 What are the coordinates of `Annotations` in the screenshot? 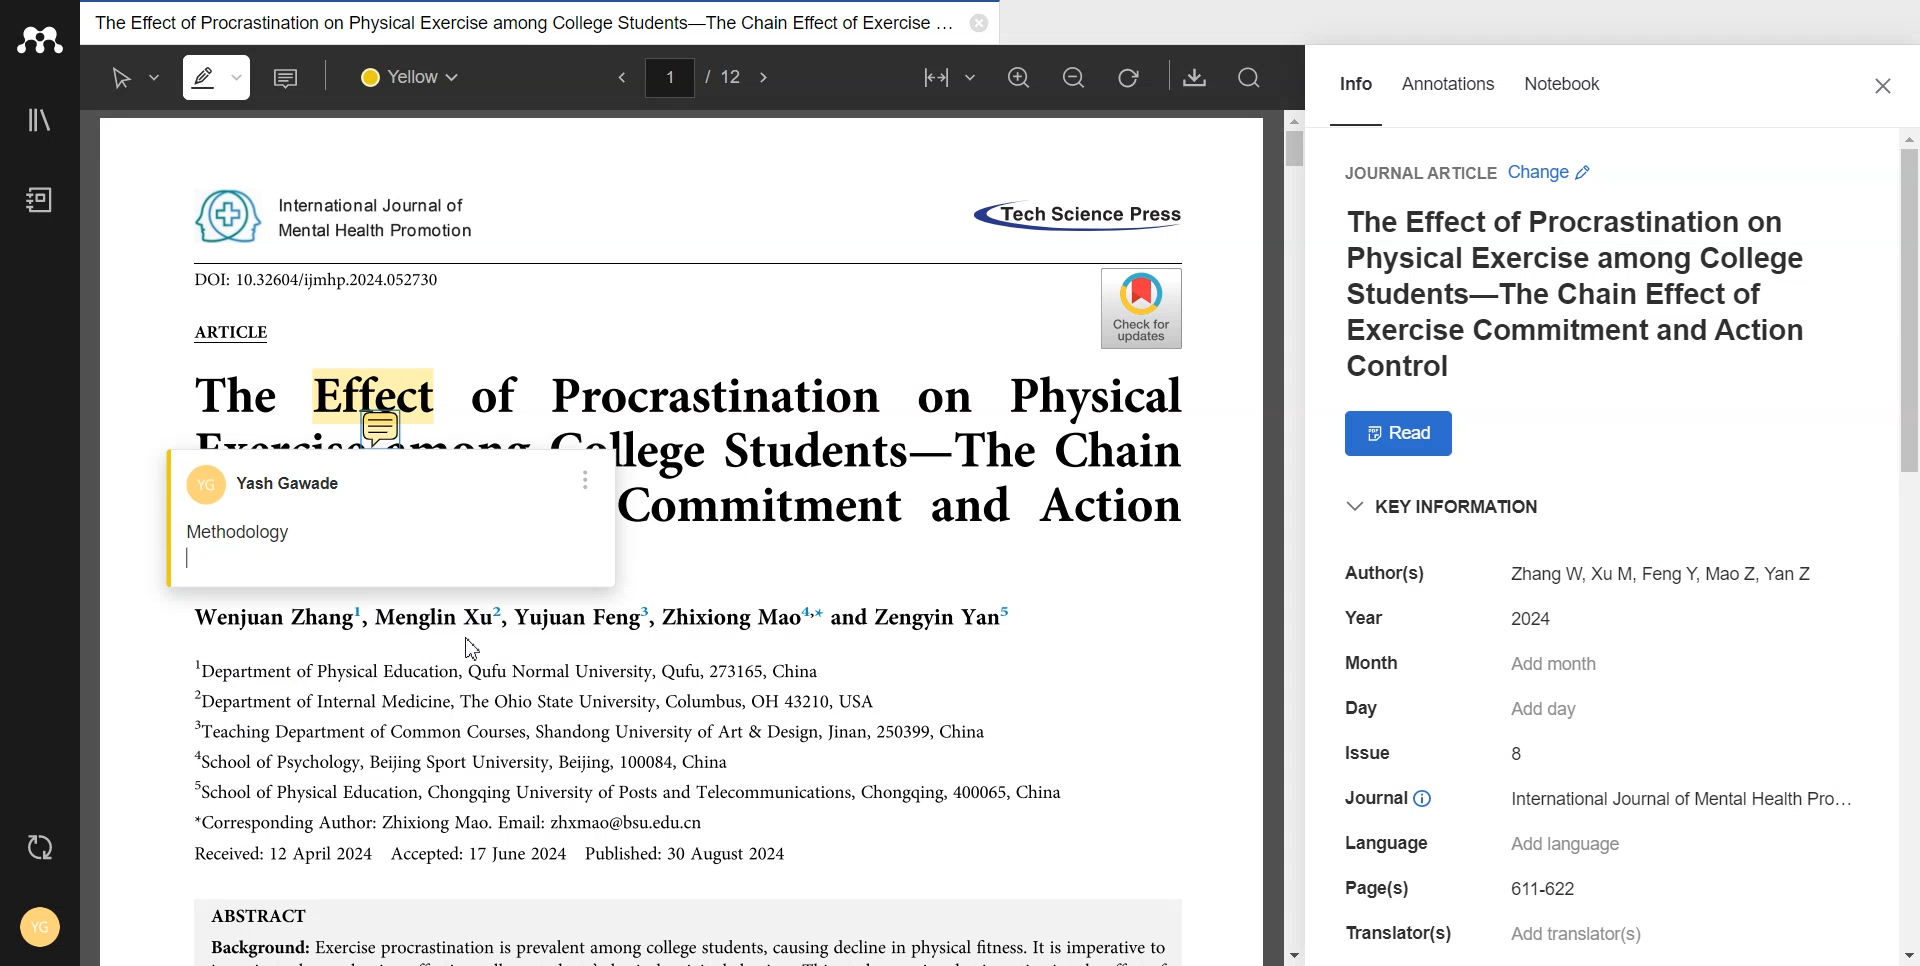 It's located at (1448, 89).